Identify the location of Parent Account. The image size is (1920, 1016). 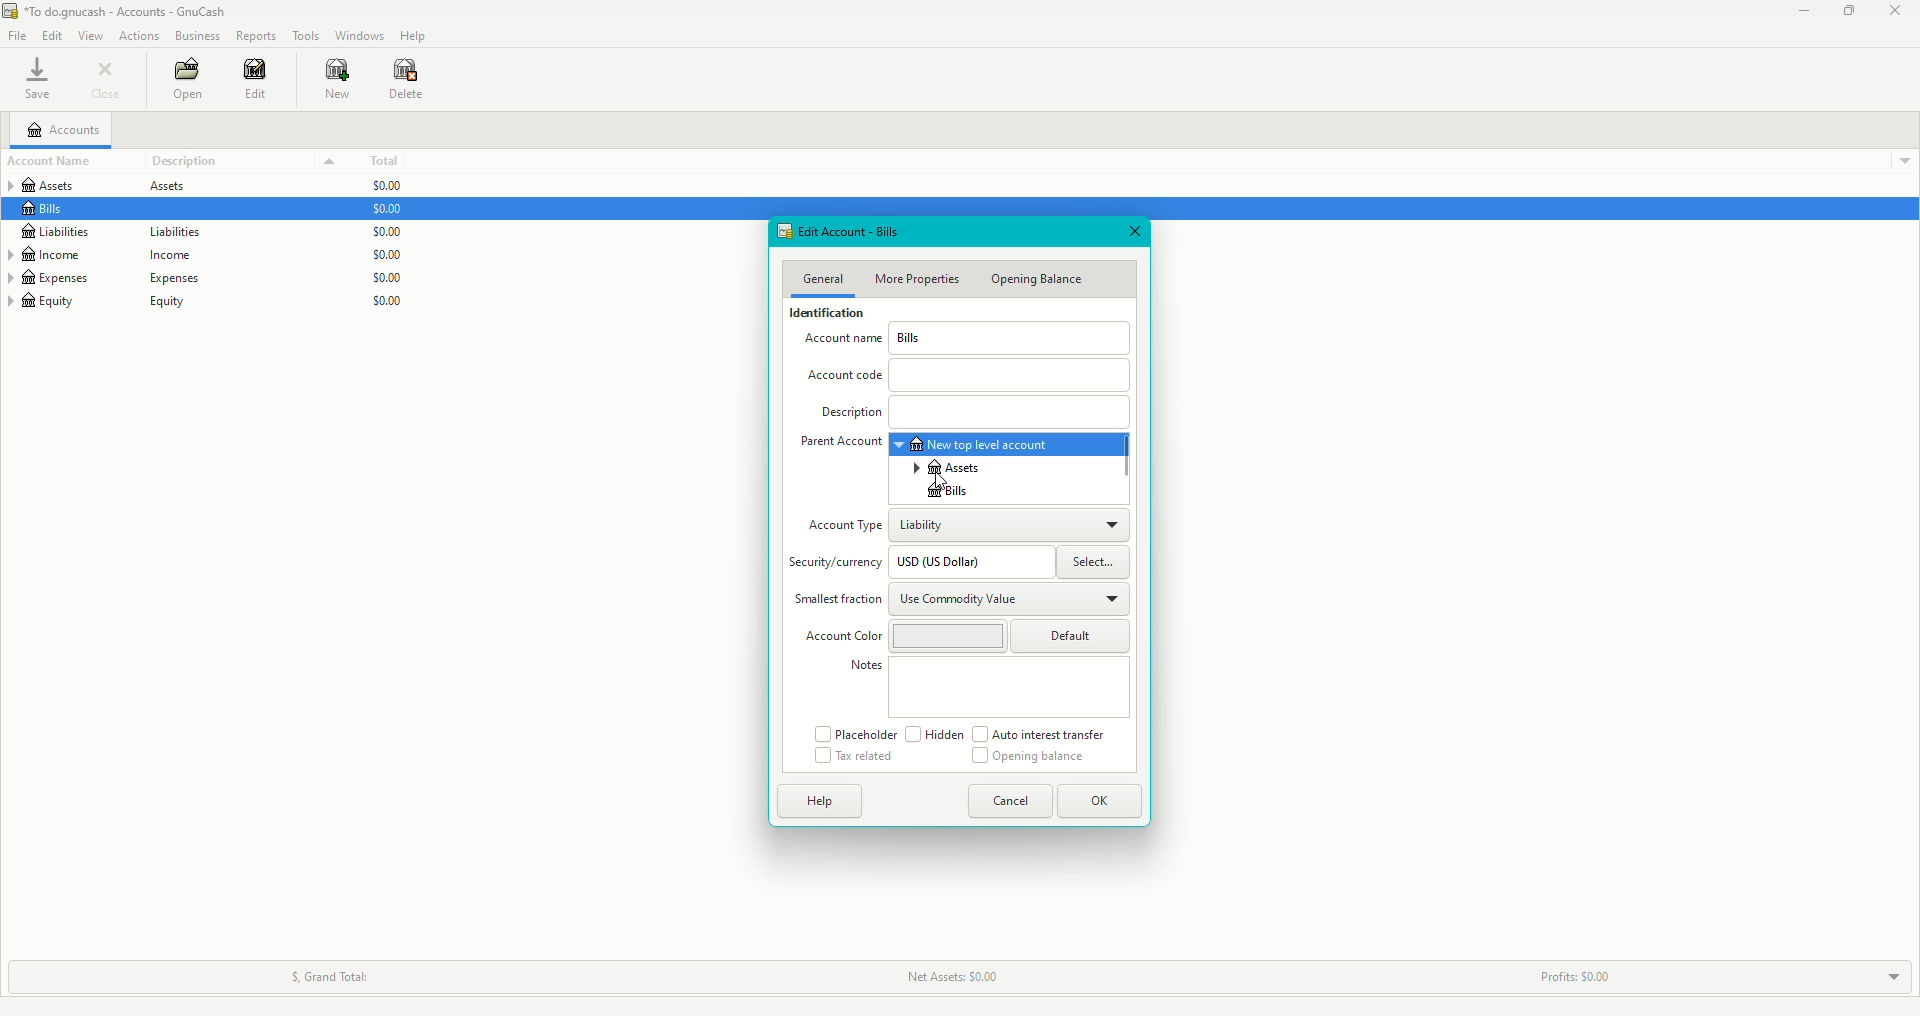
(839, 444).